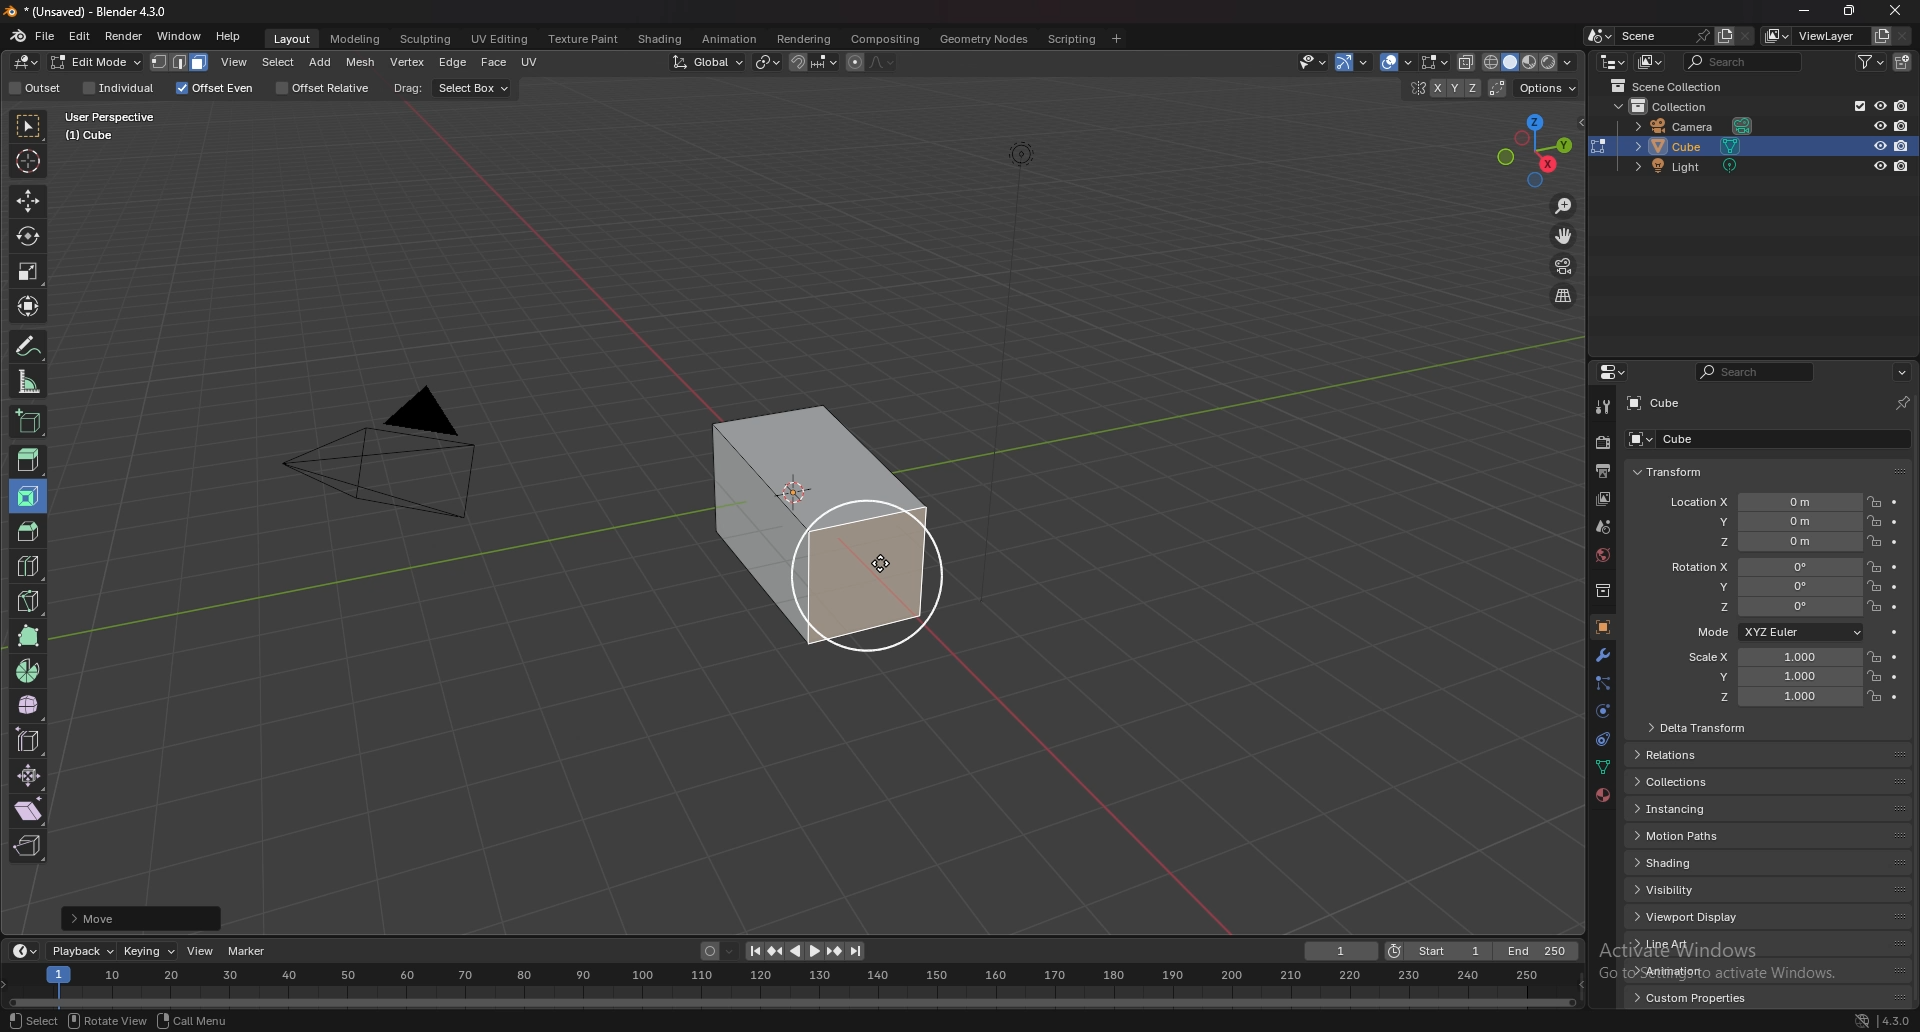  I want to click on exclude from view layer, so click(1854, 105).